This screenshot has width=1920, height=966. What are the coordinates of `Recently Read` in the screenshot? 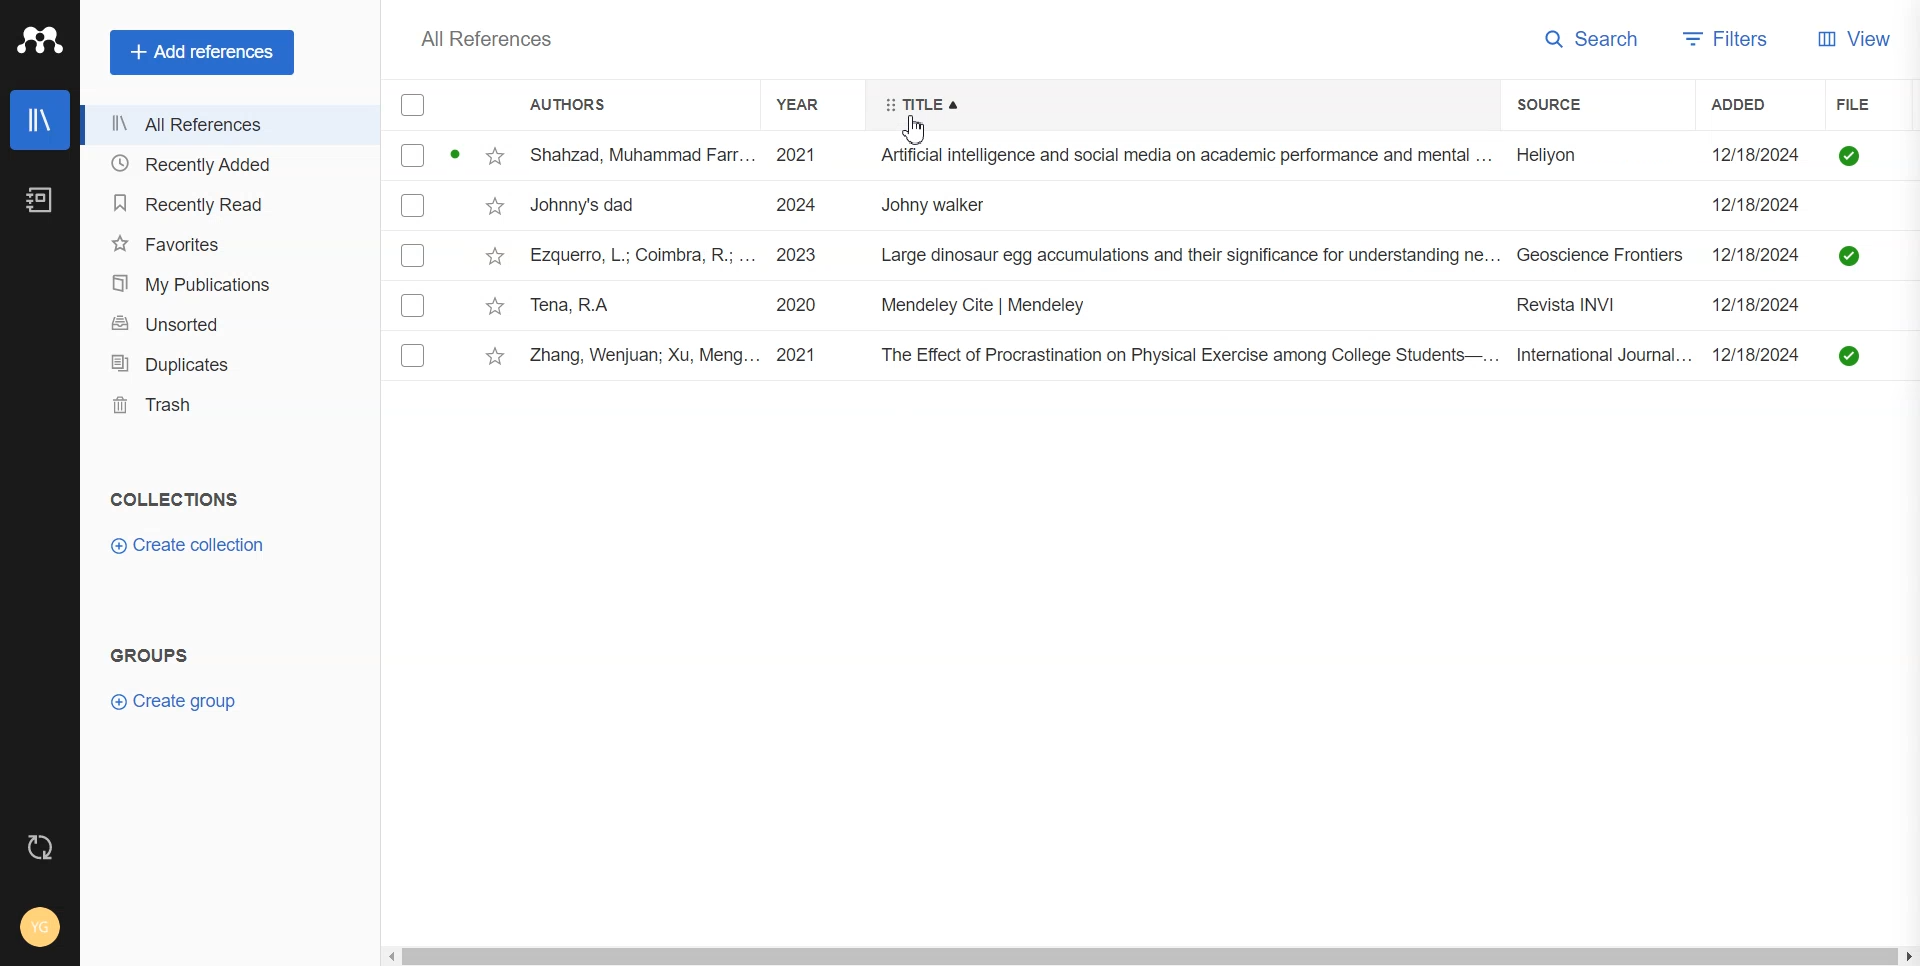 It's located at (229, 203).